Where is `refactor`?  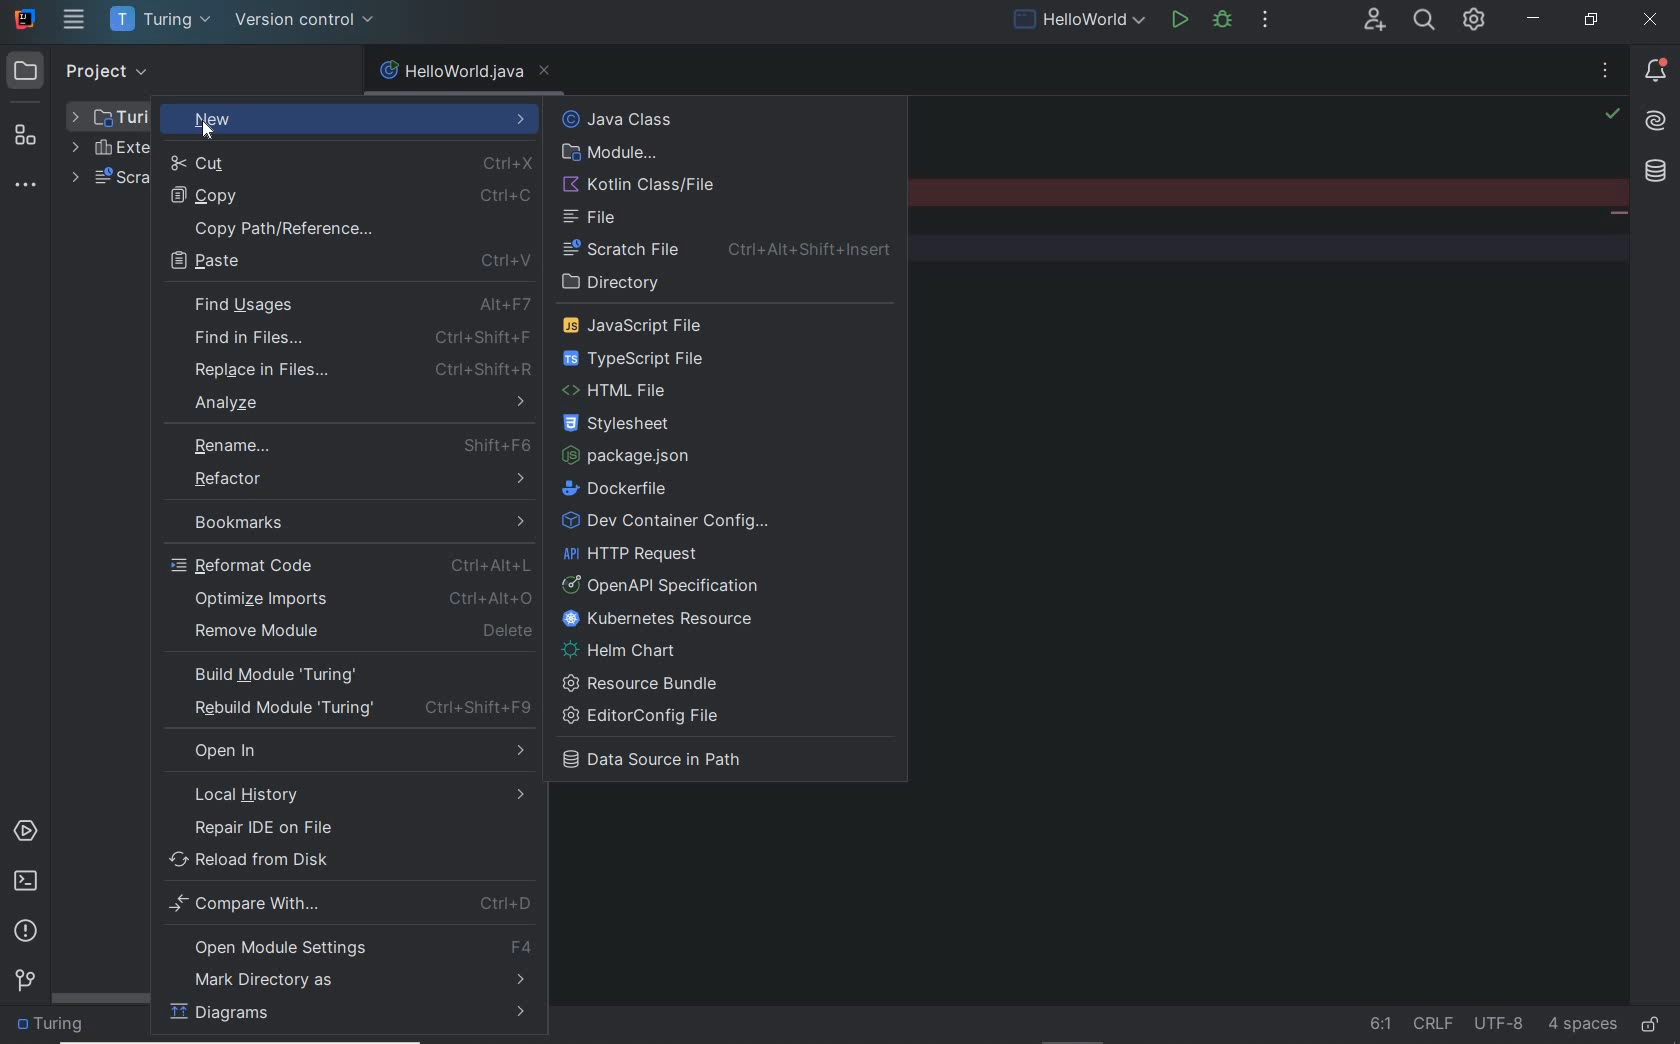
refactor is located at coordinates (352, 479).